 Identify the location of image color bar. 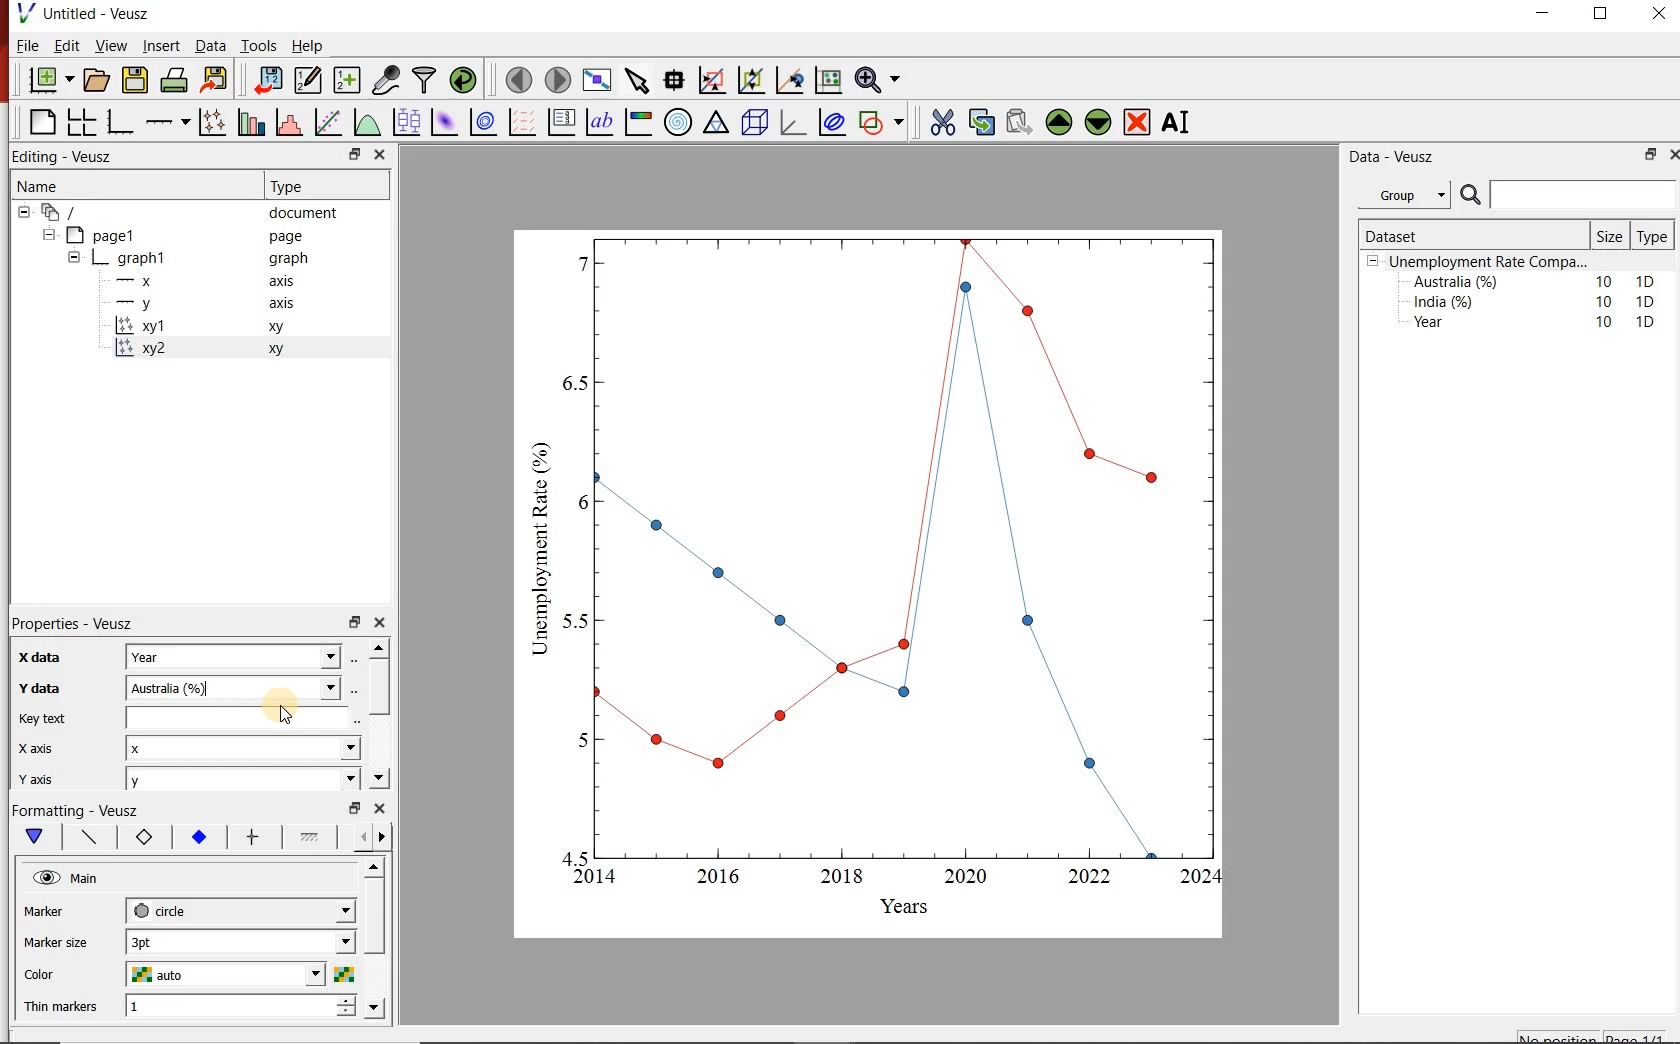
(638, 123).